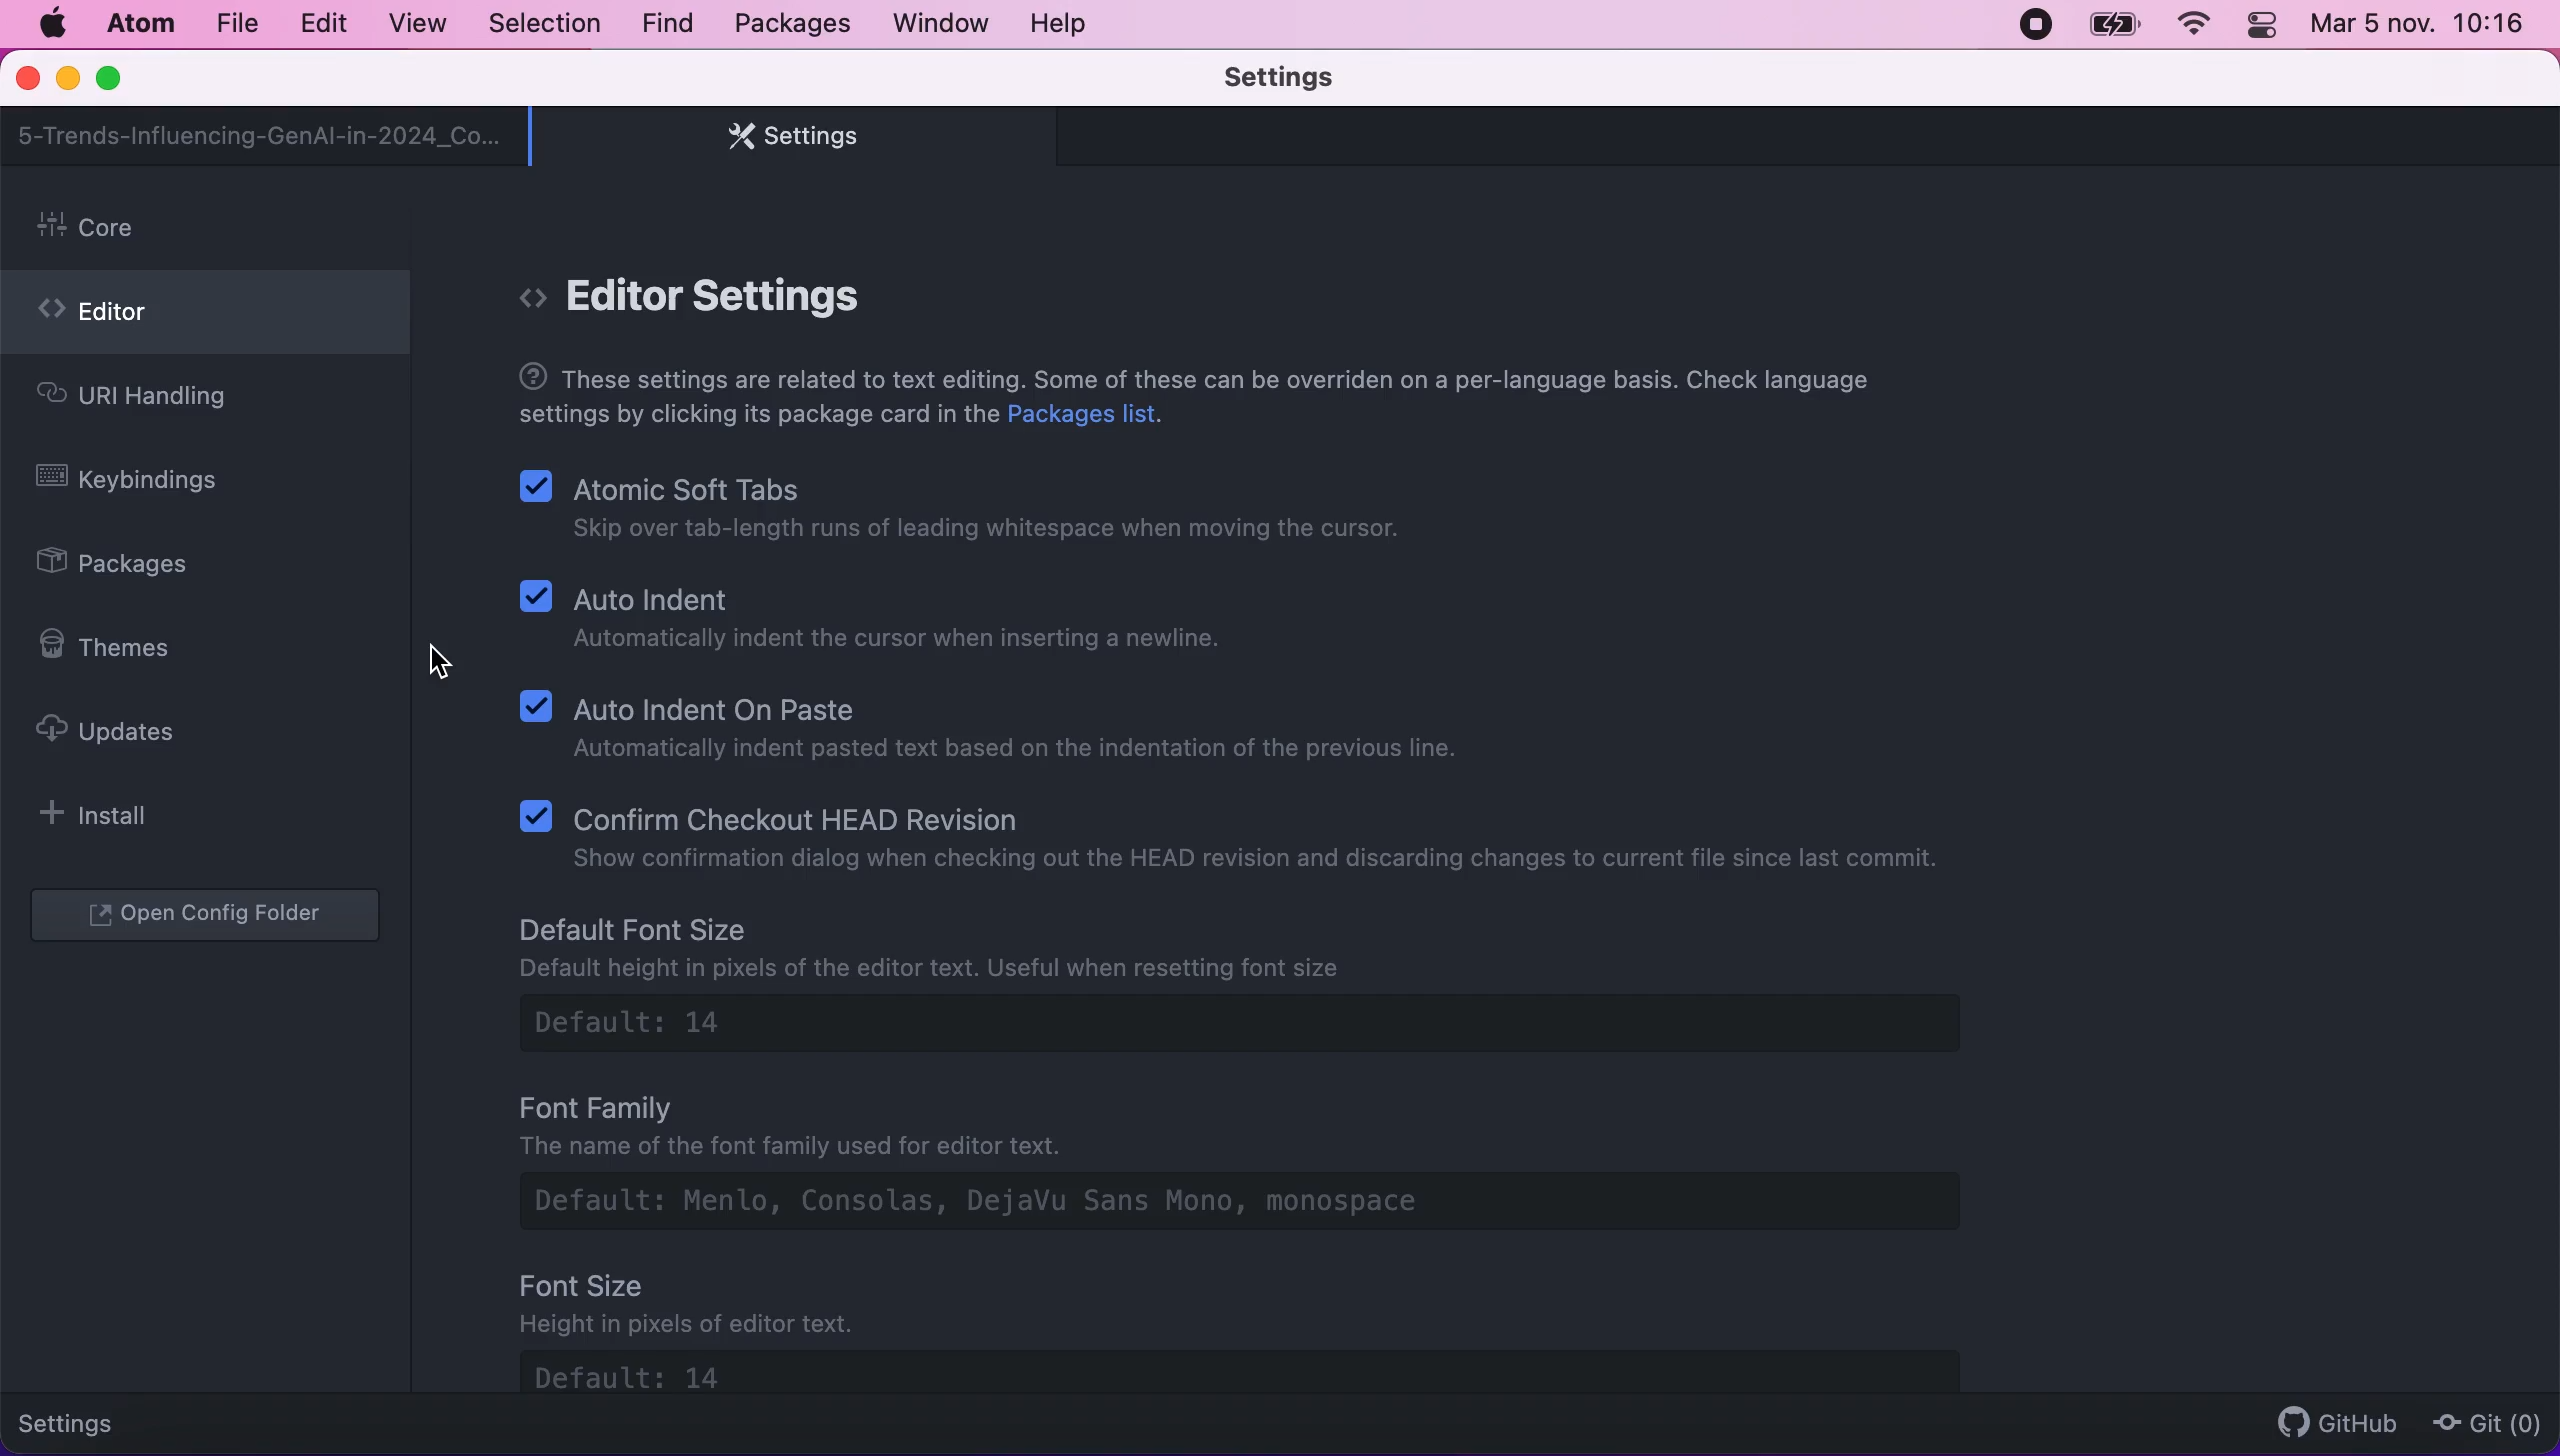 The height and width of the screenshot is (1456, 2560). Describe the element at coordinates (139, 23) in the screenshot. I see `atom` at that location.